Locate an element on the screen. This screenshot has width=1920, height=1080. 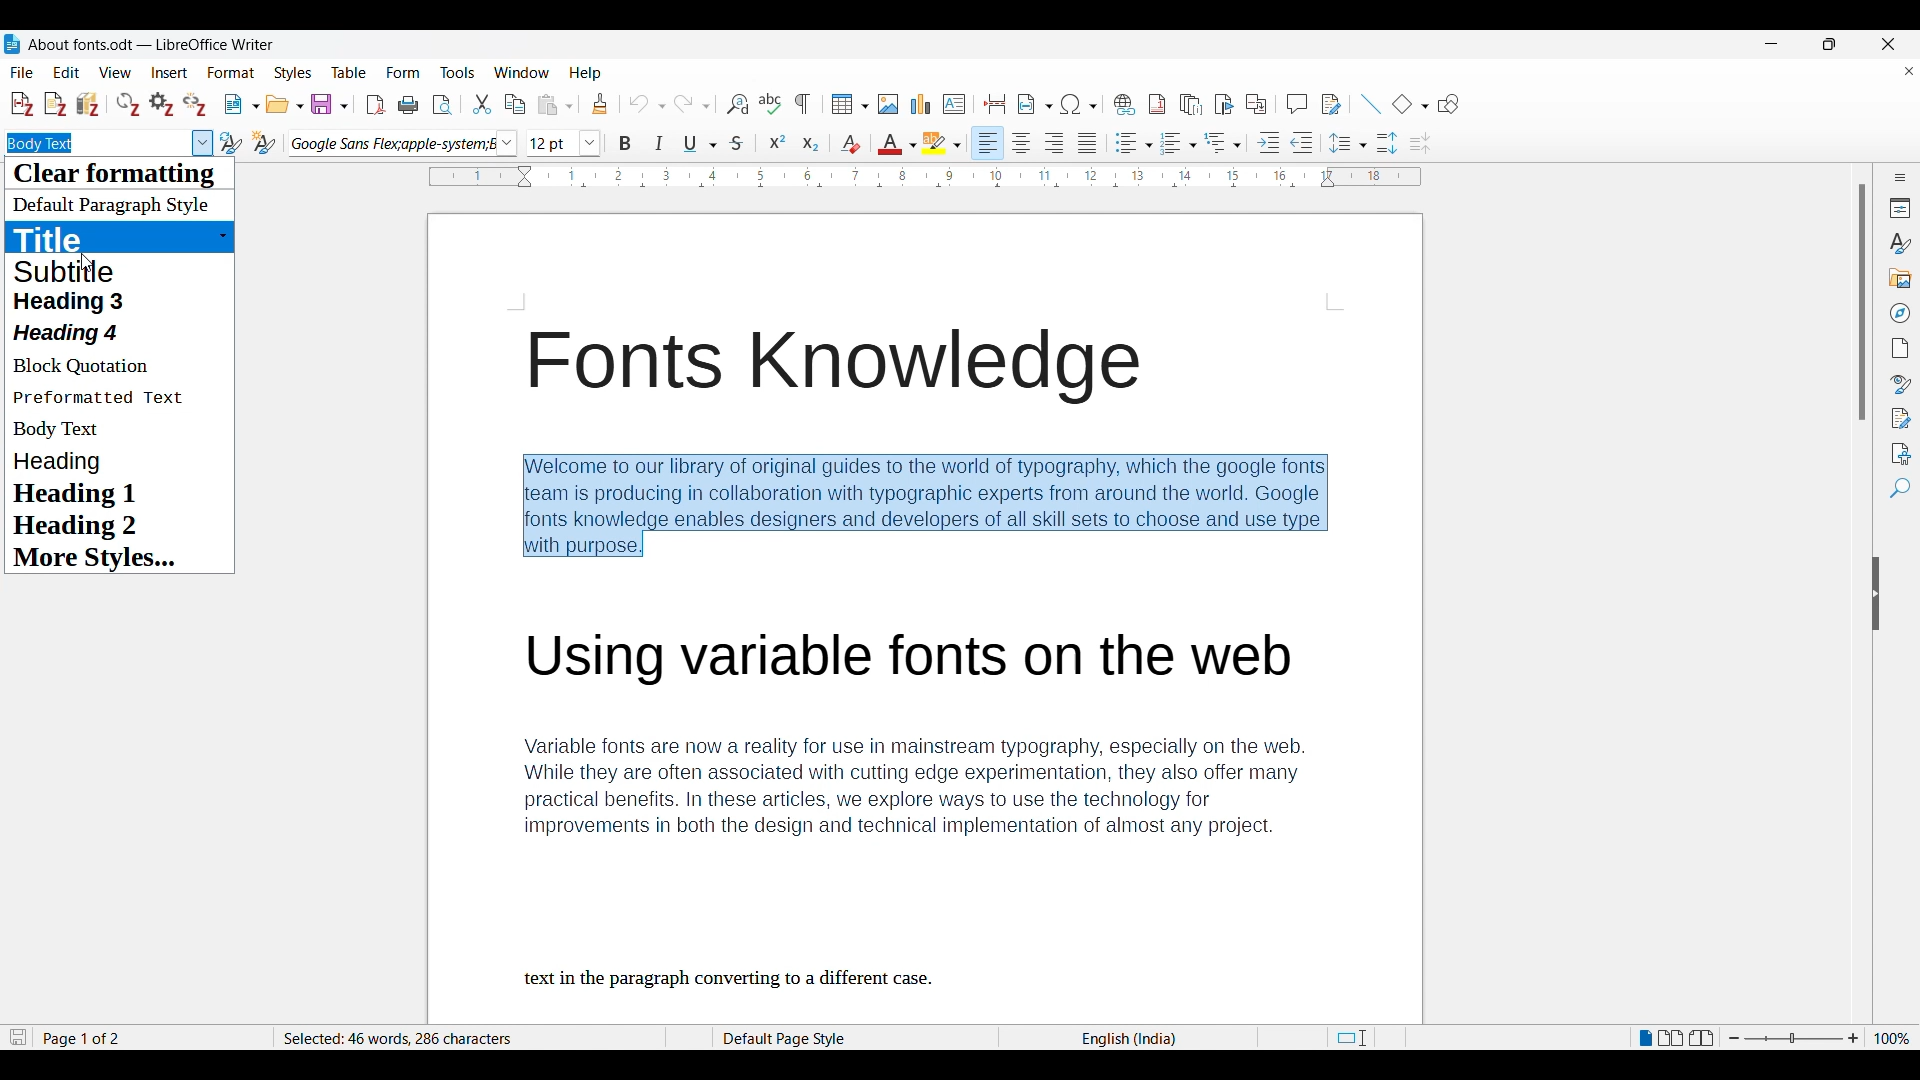
Fonts Knowledge is located at coordinates (832, 365).